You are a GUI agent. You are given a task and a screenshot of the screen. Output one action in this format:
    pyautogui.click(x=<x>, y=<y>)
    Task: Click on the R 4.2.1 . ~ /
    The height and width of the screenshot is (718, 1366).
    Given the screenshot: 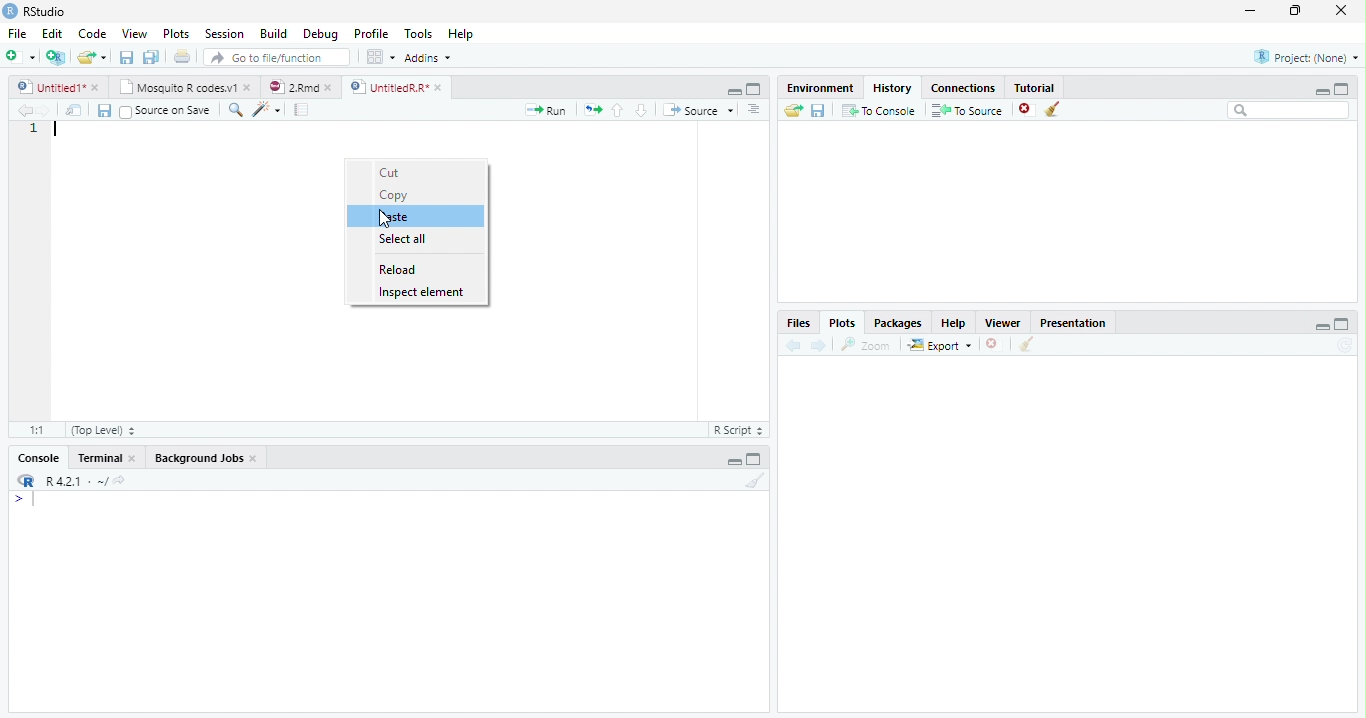 What is the action you would take?
    pyautogui.click(x=76, y=482)
    